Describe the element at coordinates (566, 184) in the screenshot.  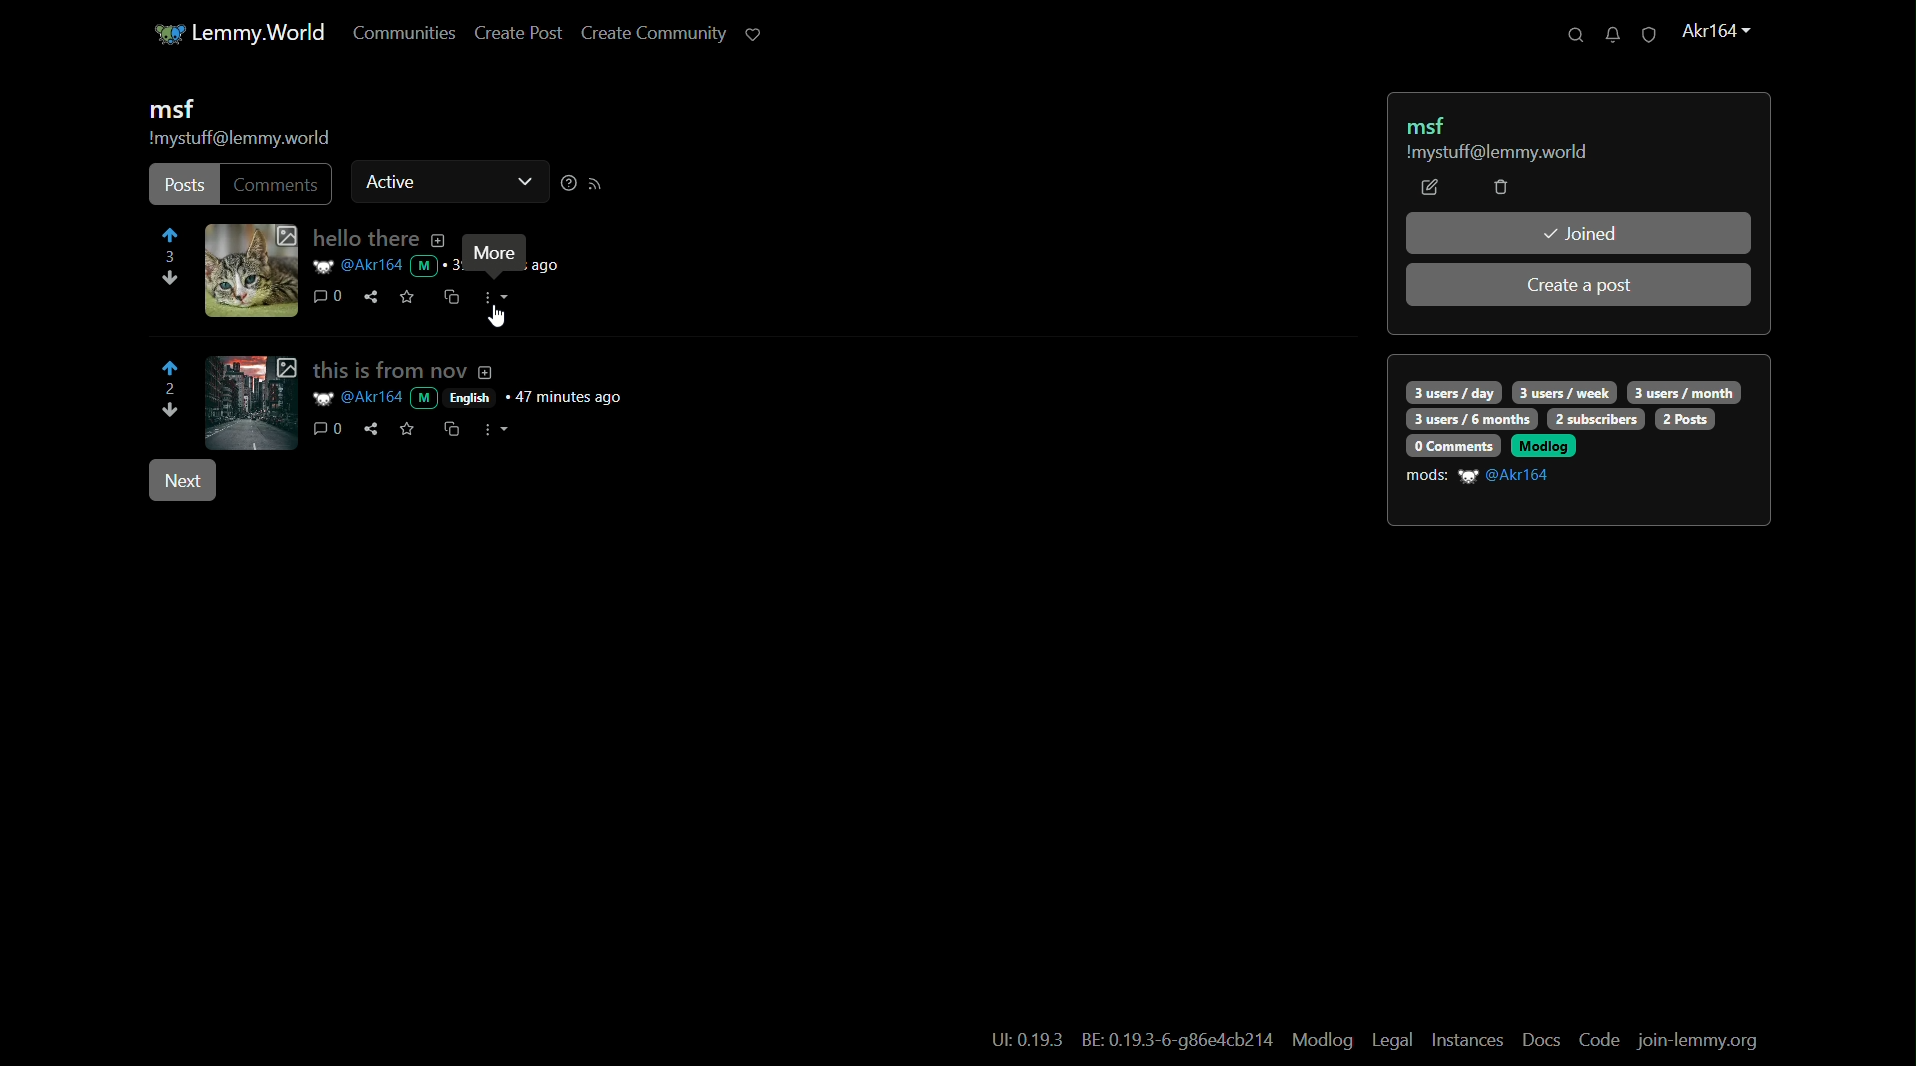
I see `sorting help` at that location.